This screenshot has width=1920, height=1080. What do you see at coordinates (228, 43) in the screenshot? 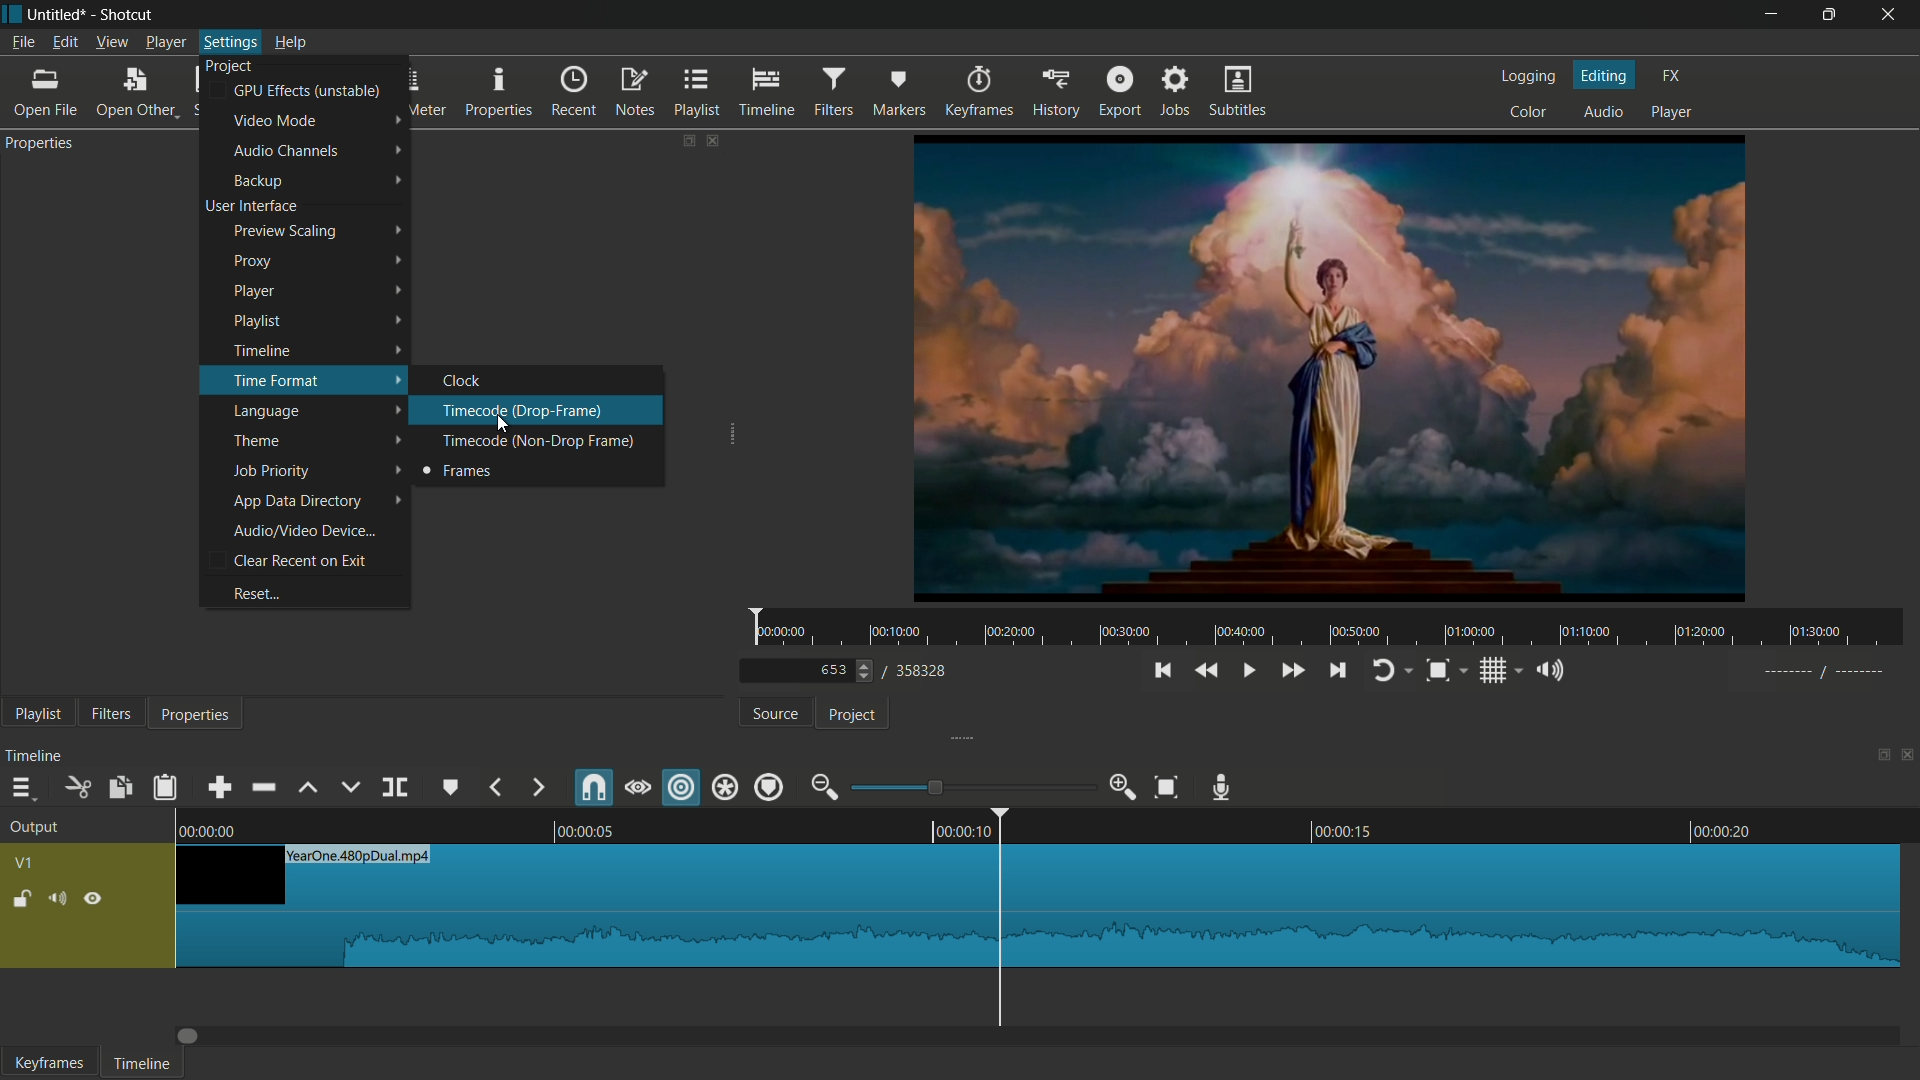
I see `settings menu` at bounding box center [228, 43].